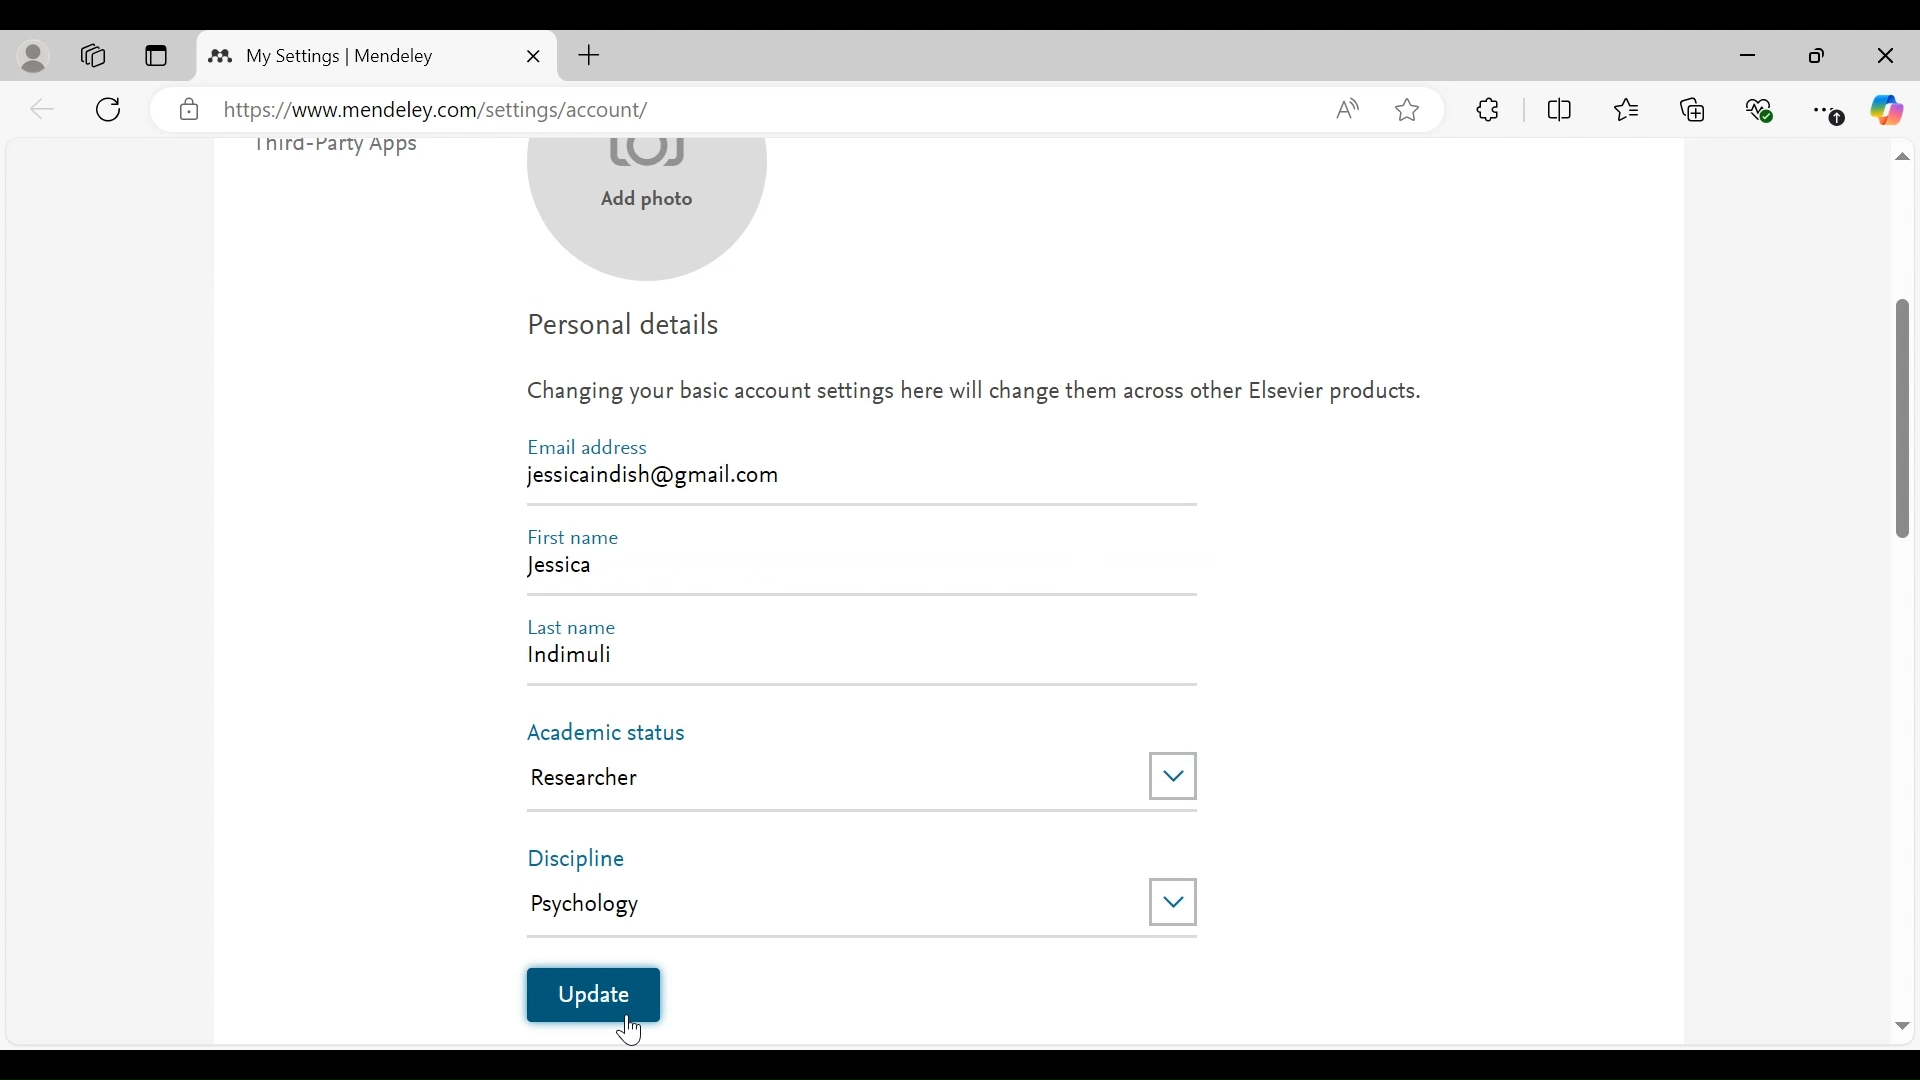 The image size is (1920, 1080). I want to click on Close, so click(533, 56).